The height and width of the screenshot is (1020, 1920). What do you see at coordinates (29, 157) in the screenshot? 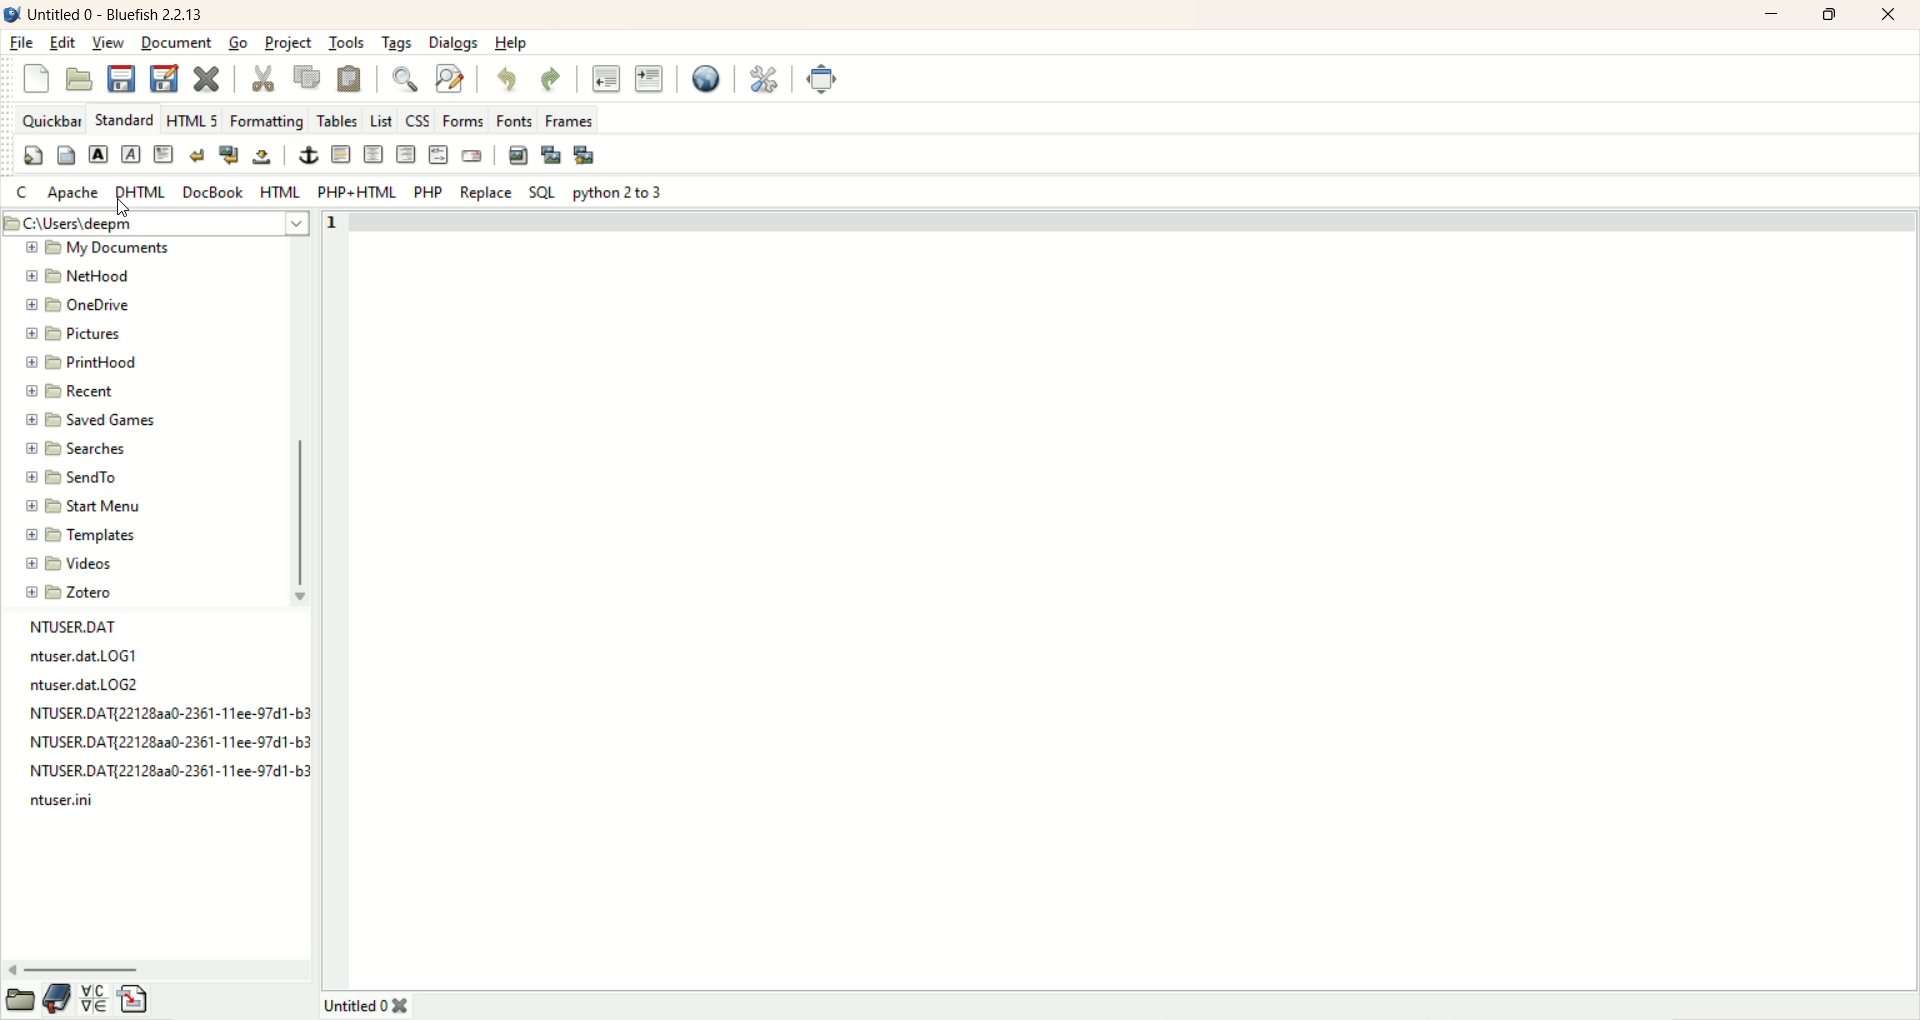
I see `quickstart` at bounding box center [29, 157].